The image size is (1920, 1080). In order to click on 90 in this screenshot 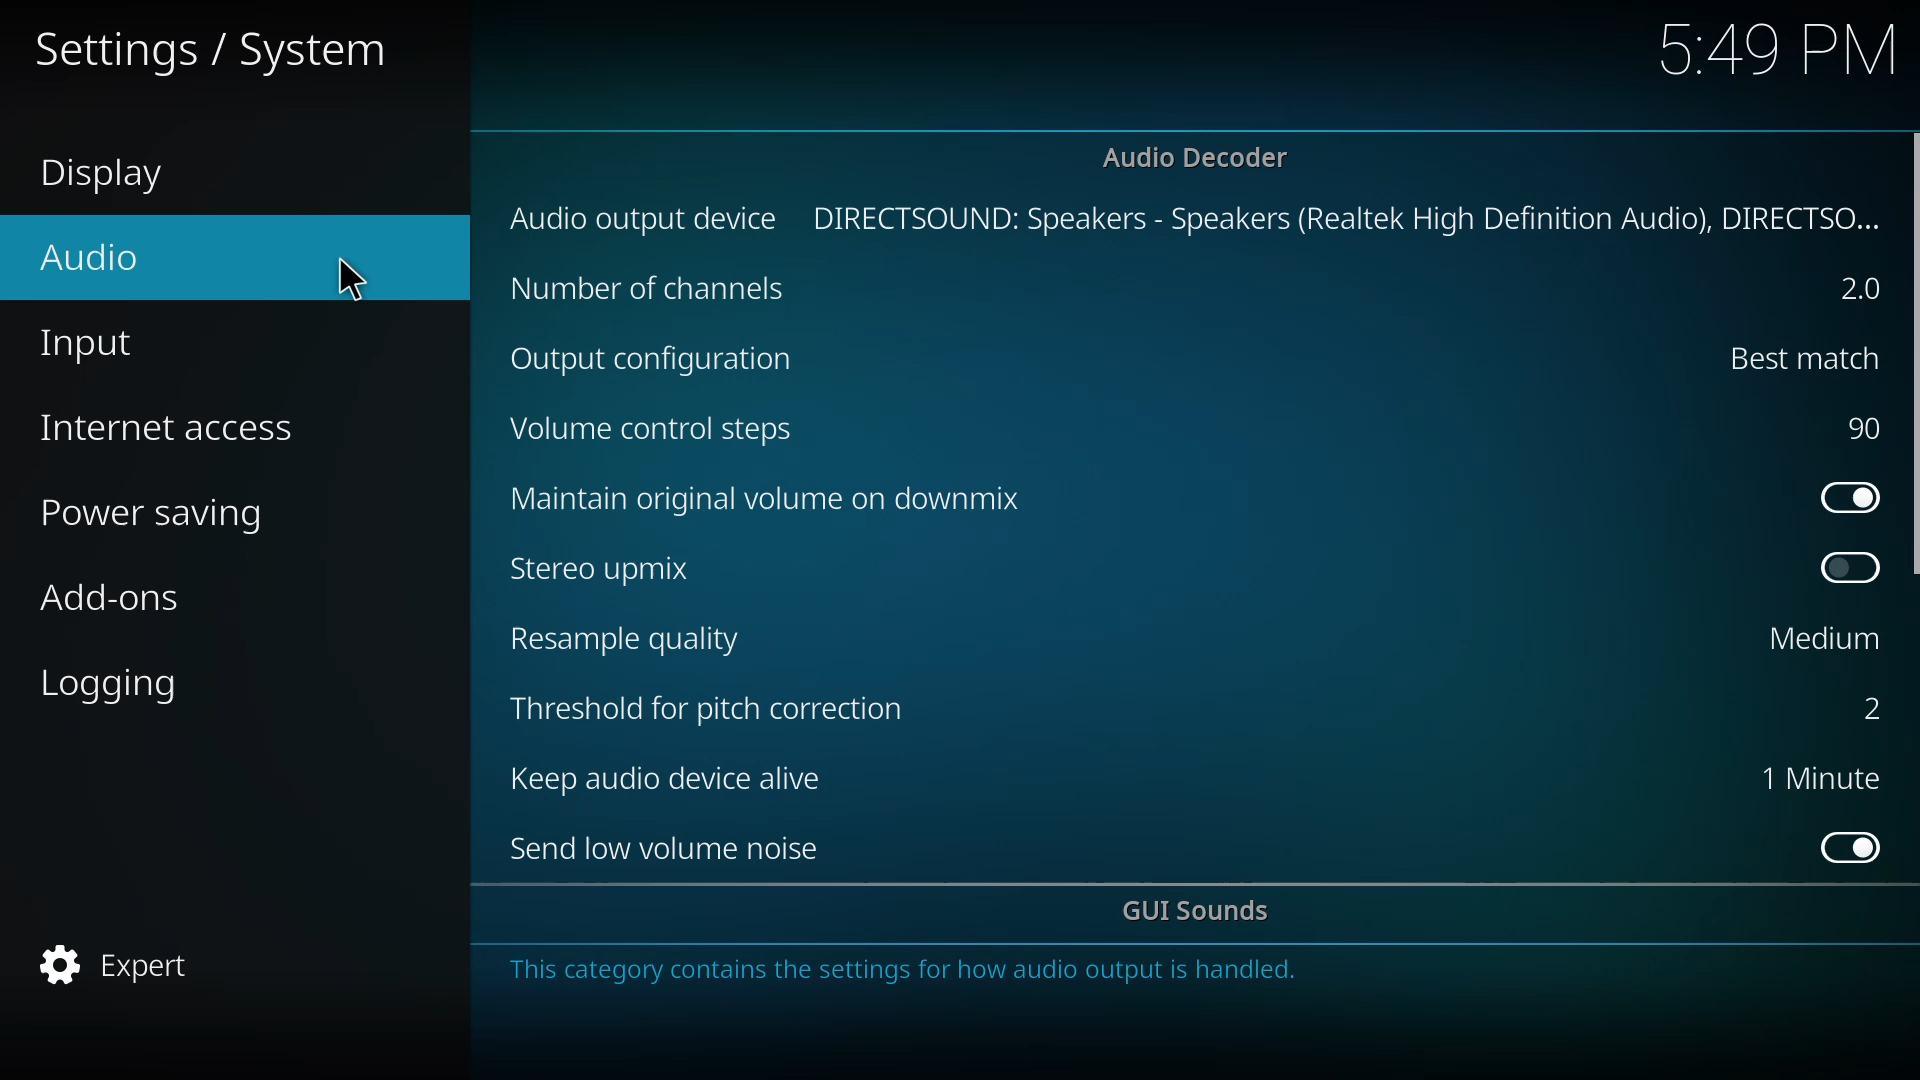, I will do `click(1868, 428)`.